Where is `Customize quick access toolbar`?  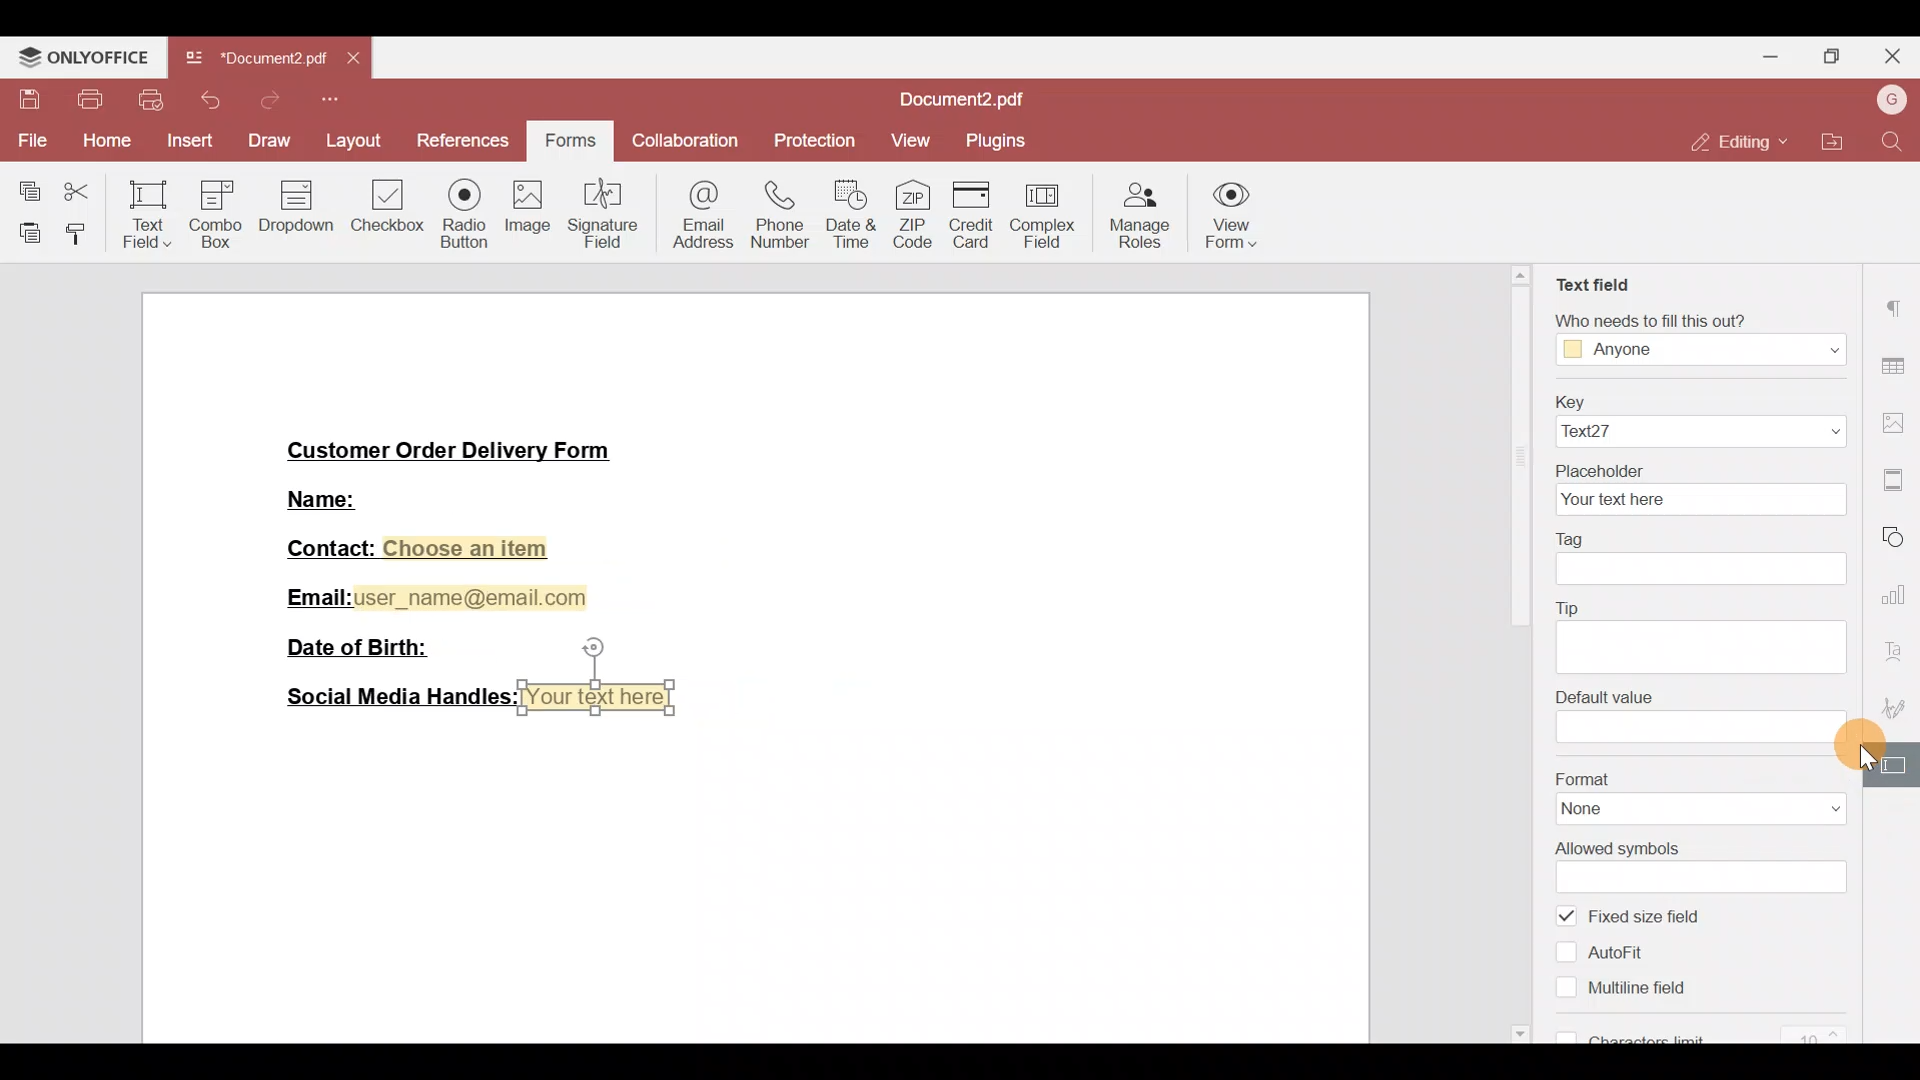
Customize quick access toolbar is located at coordinates (331, 100).